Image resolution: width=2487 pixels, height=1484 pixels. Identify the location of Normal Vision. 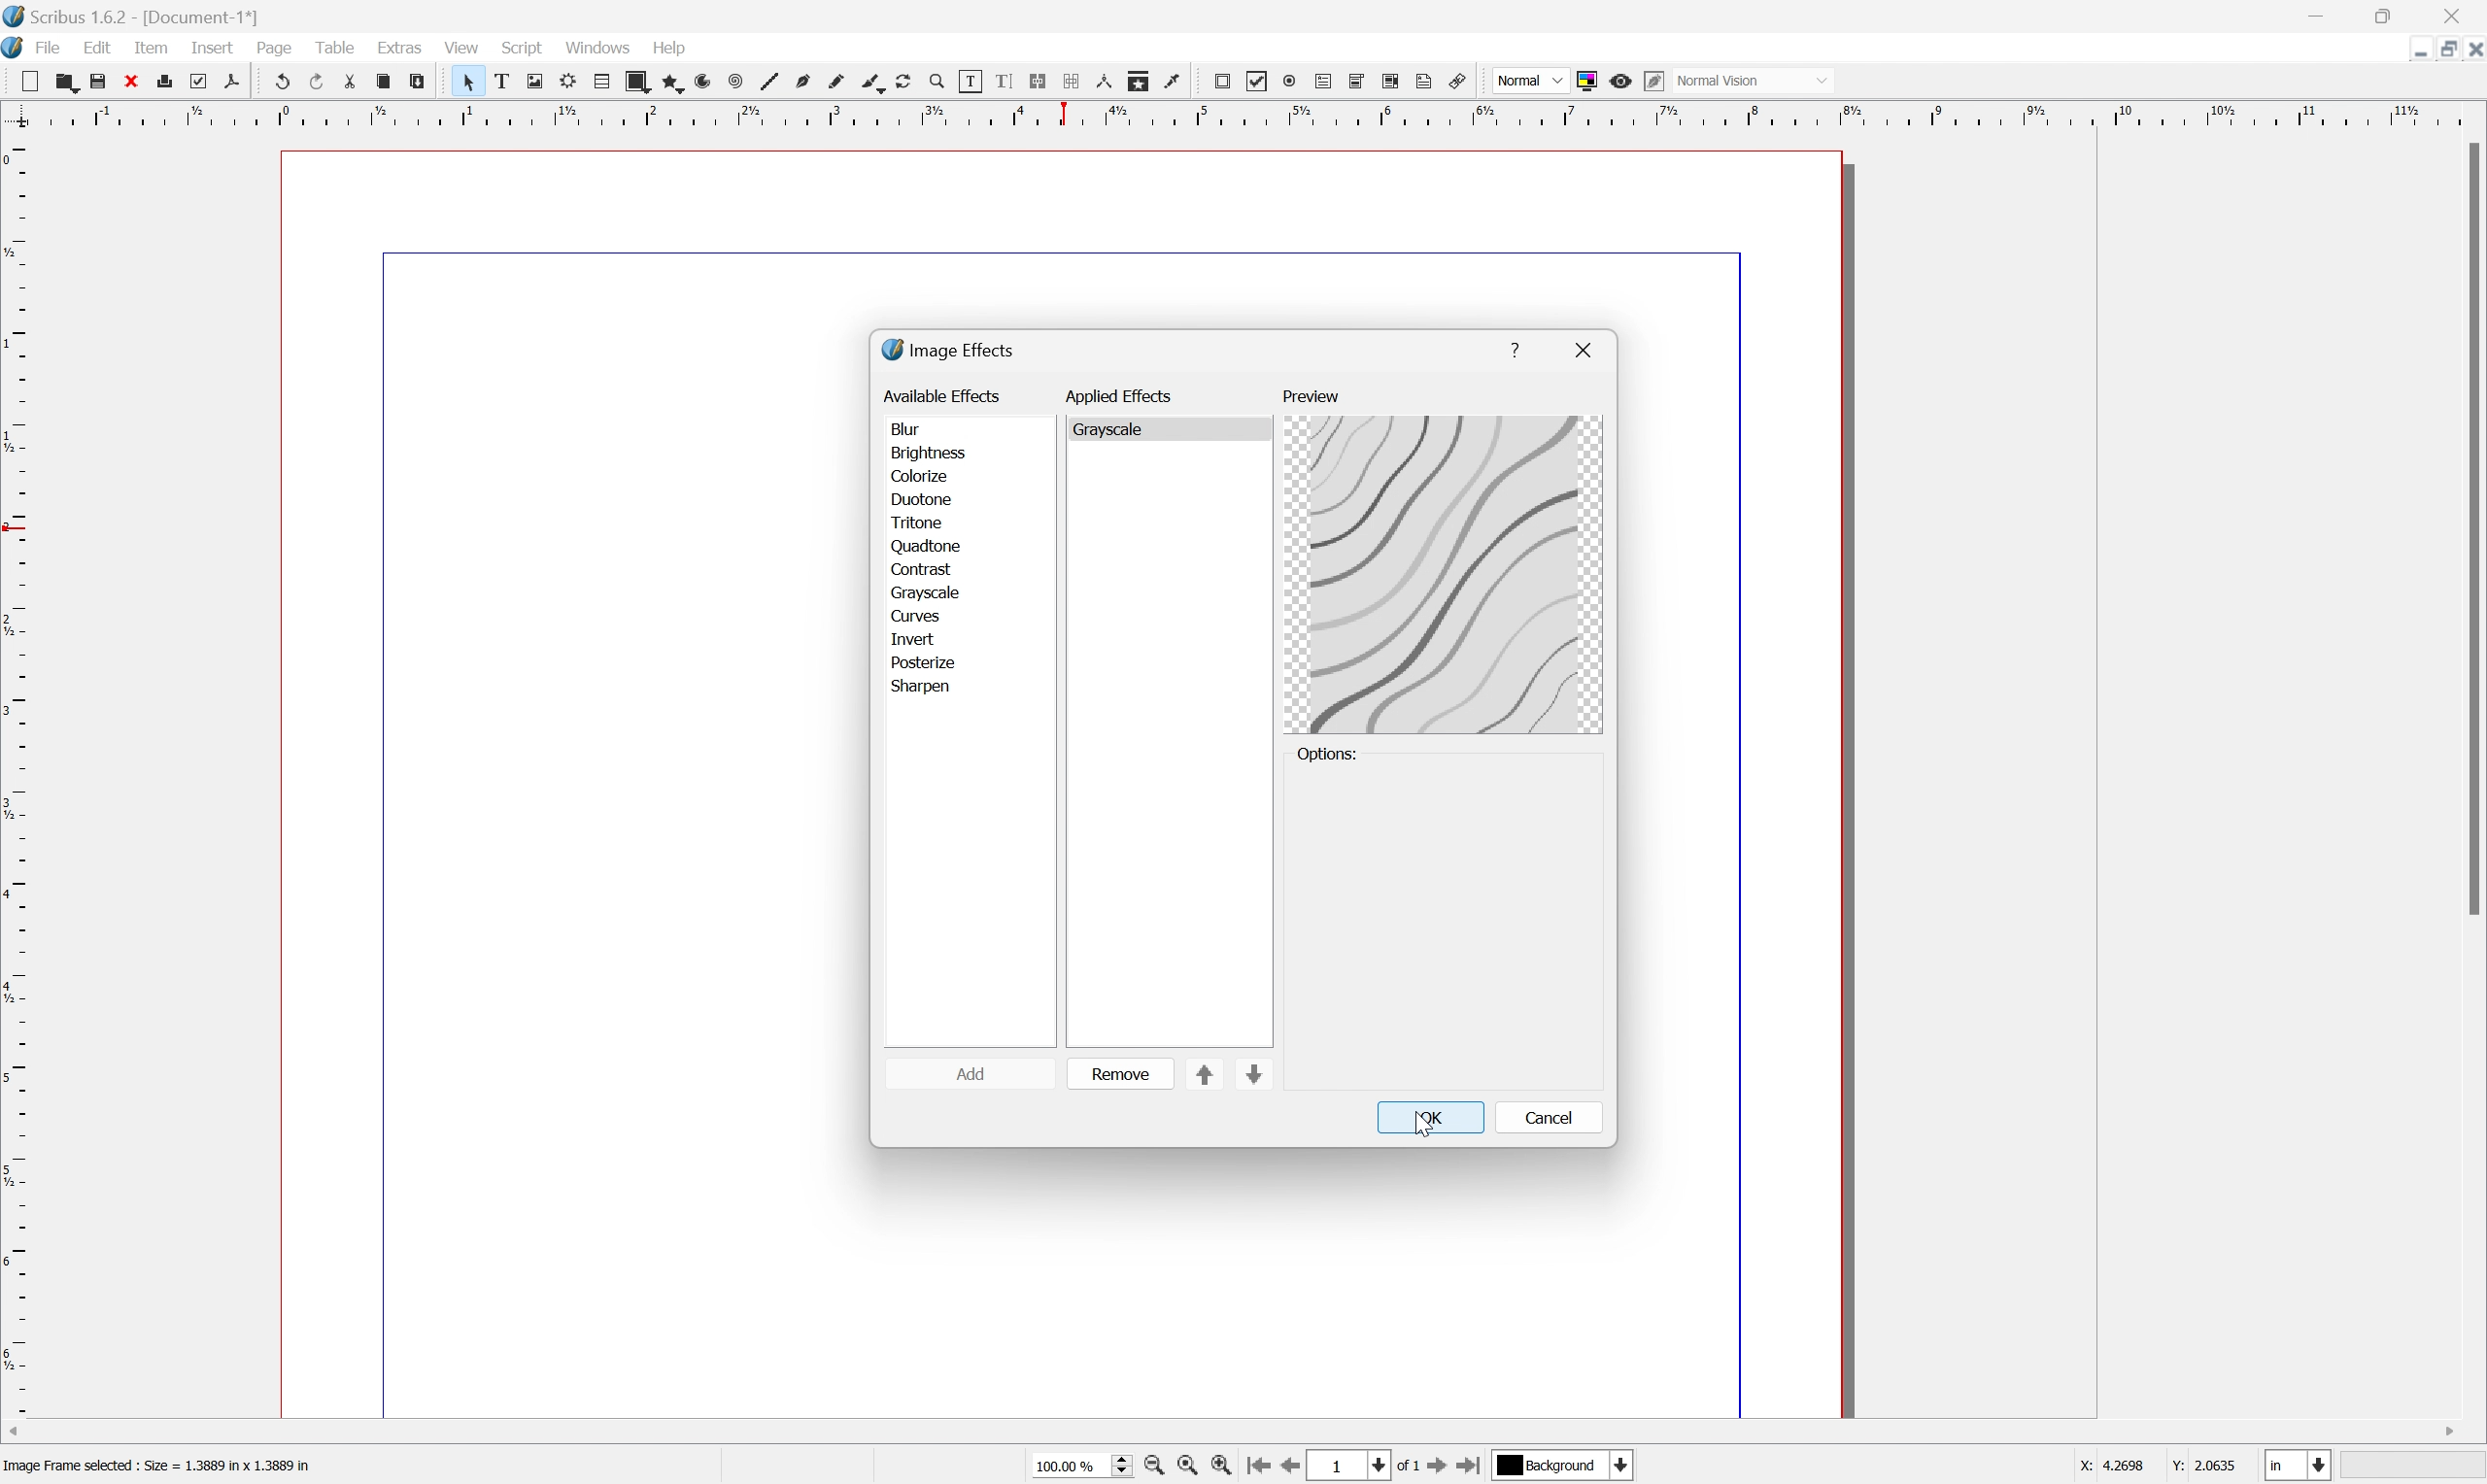
(1757, 78).